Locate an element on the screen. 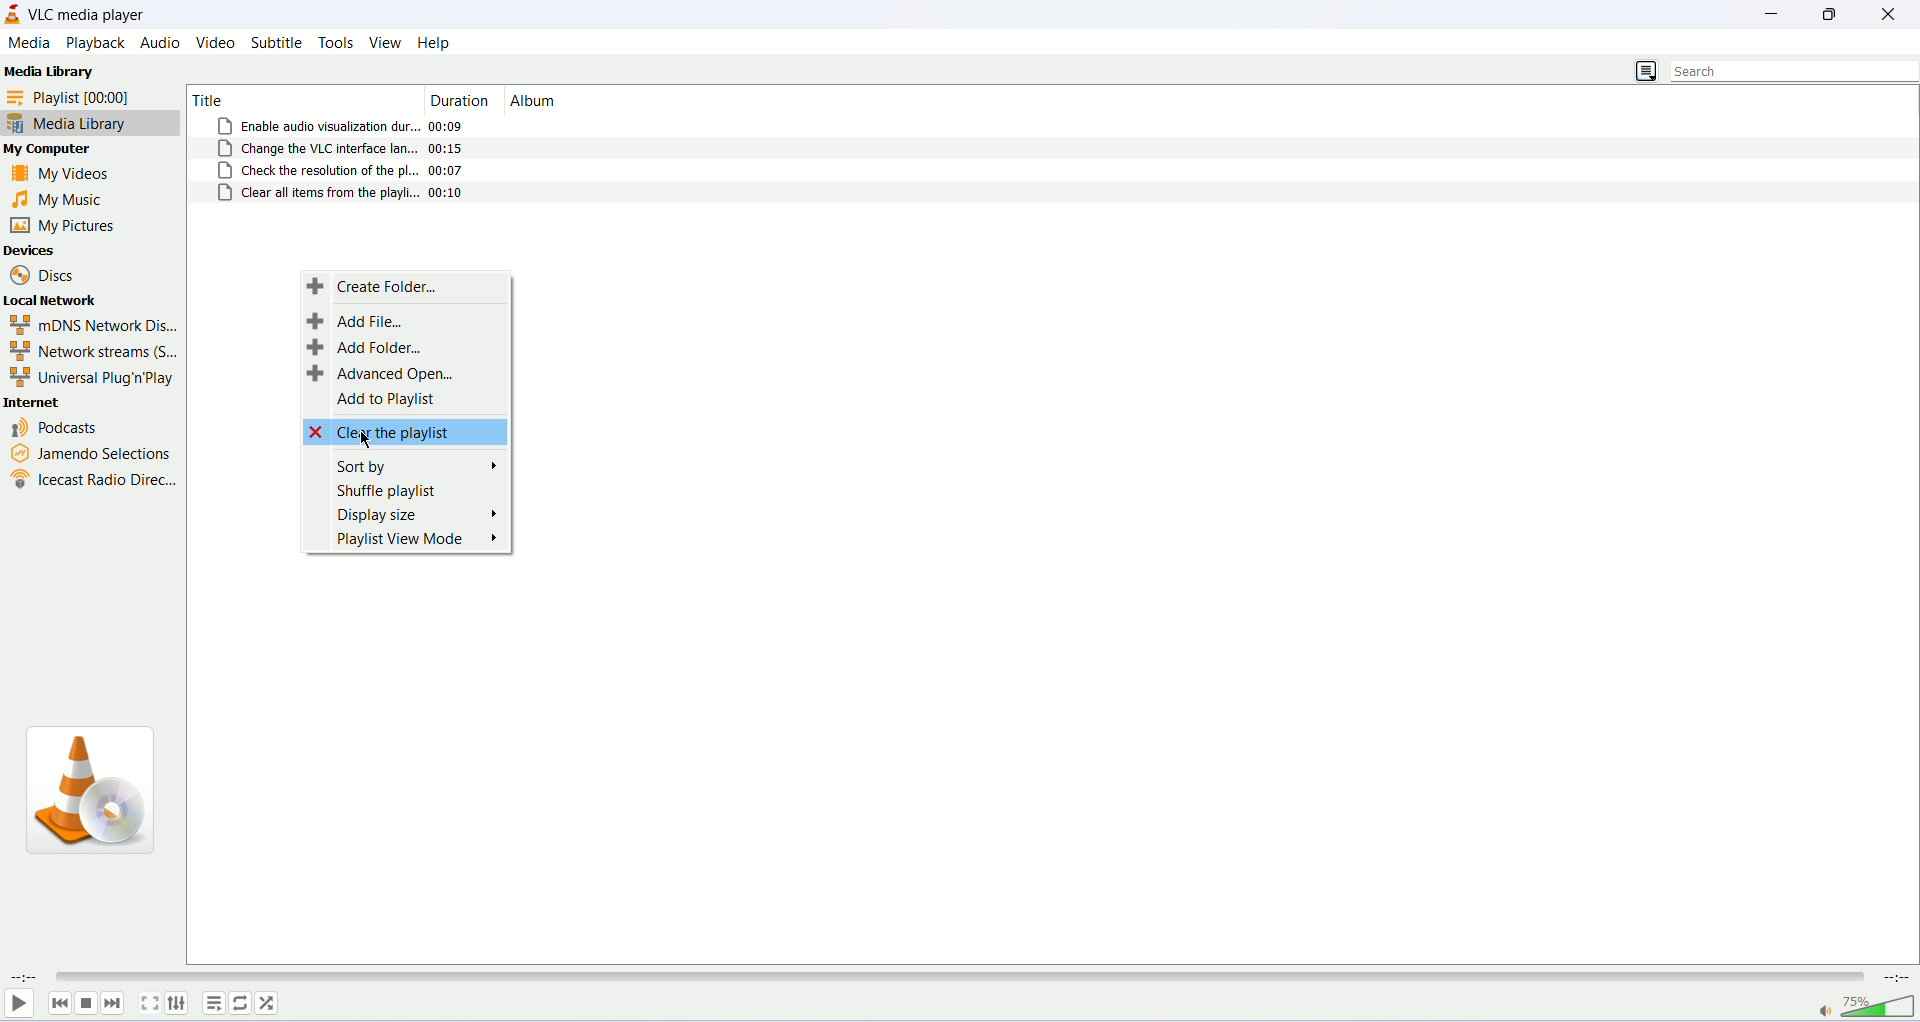 The width and height of the screenshot is (1920, 1022). played time is located at coordinates (20, 977).